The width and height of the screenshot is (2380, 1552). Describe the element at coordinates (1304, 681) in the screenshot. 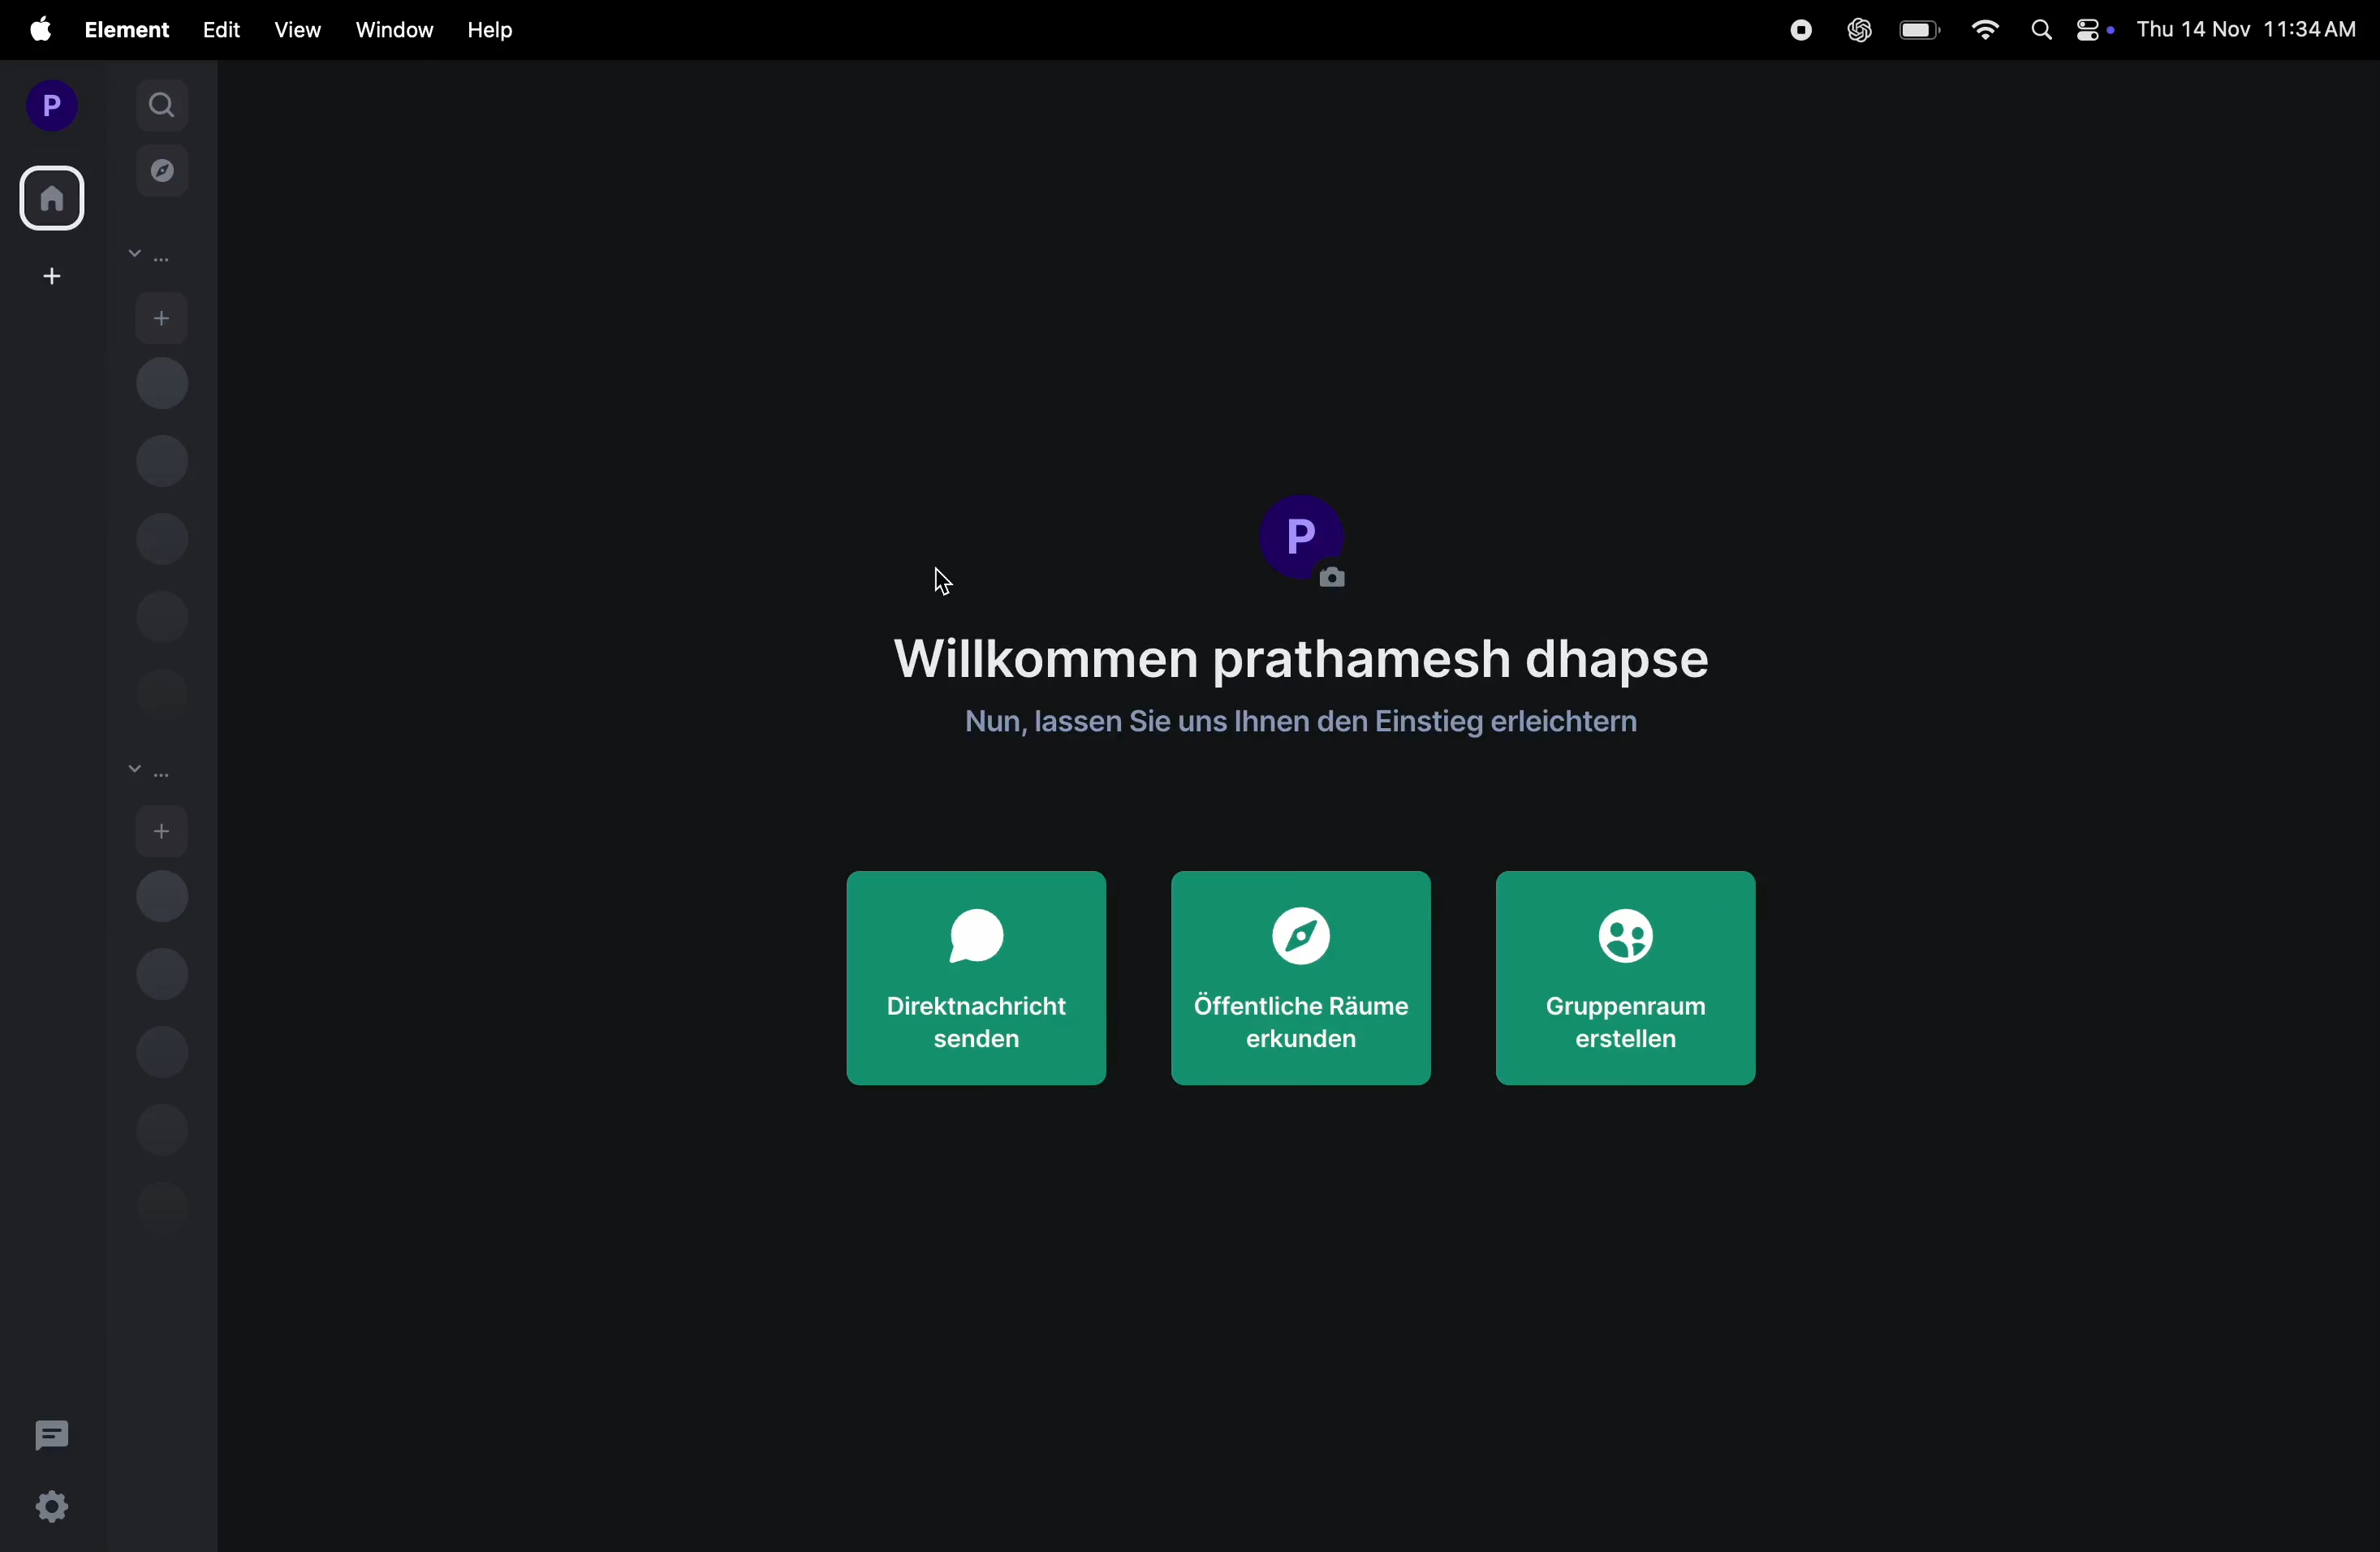

I see `Willkommen prathamesh dhapse
Nun, lassen Sie uns Ihnen den Einstieg erleichtern` at that location.